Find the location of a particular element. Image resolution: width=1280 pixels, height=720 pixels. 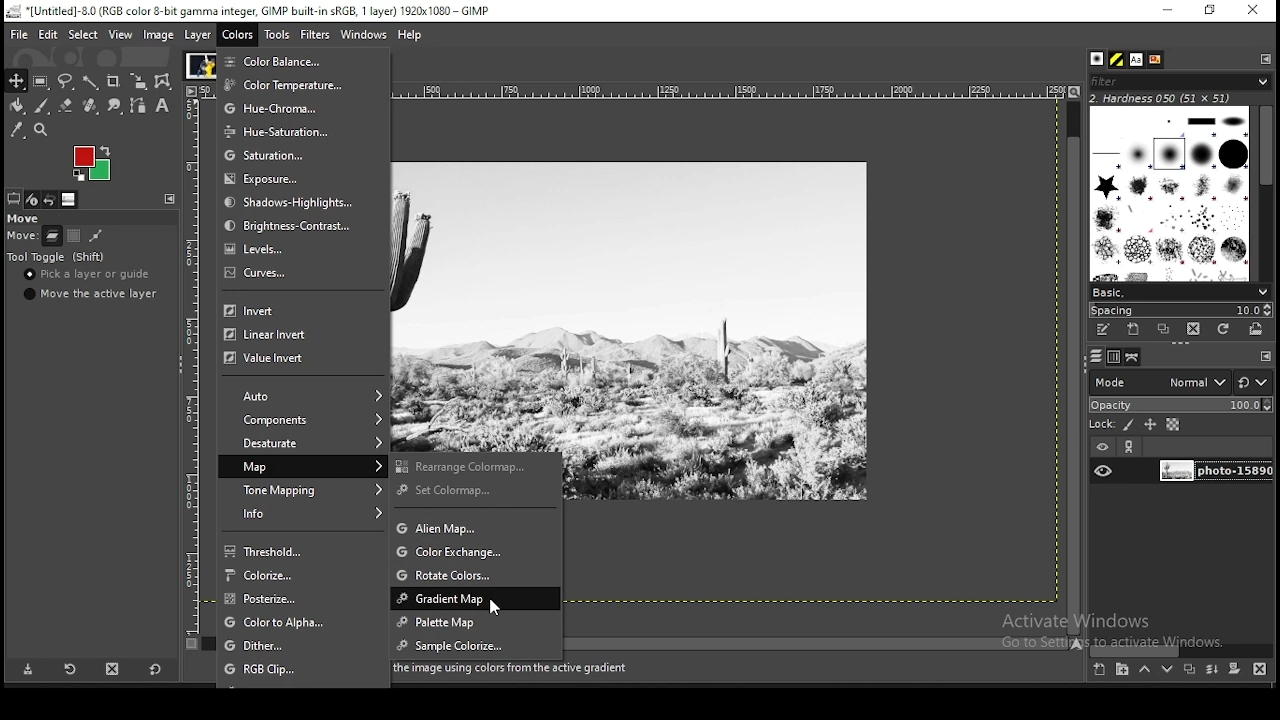

image is located at coordinates (159, 35).